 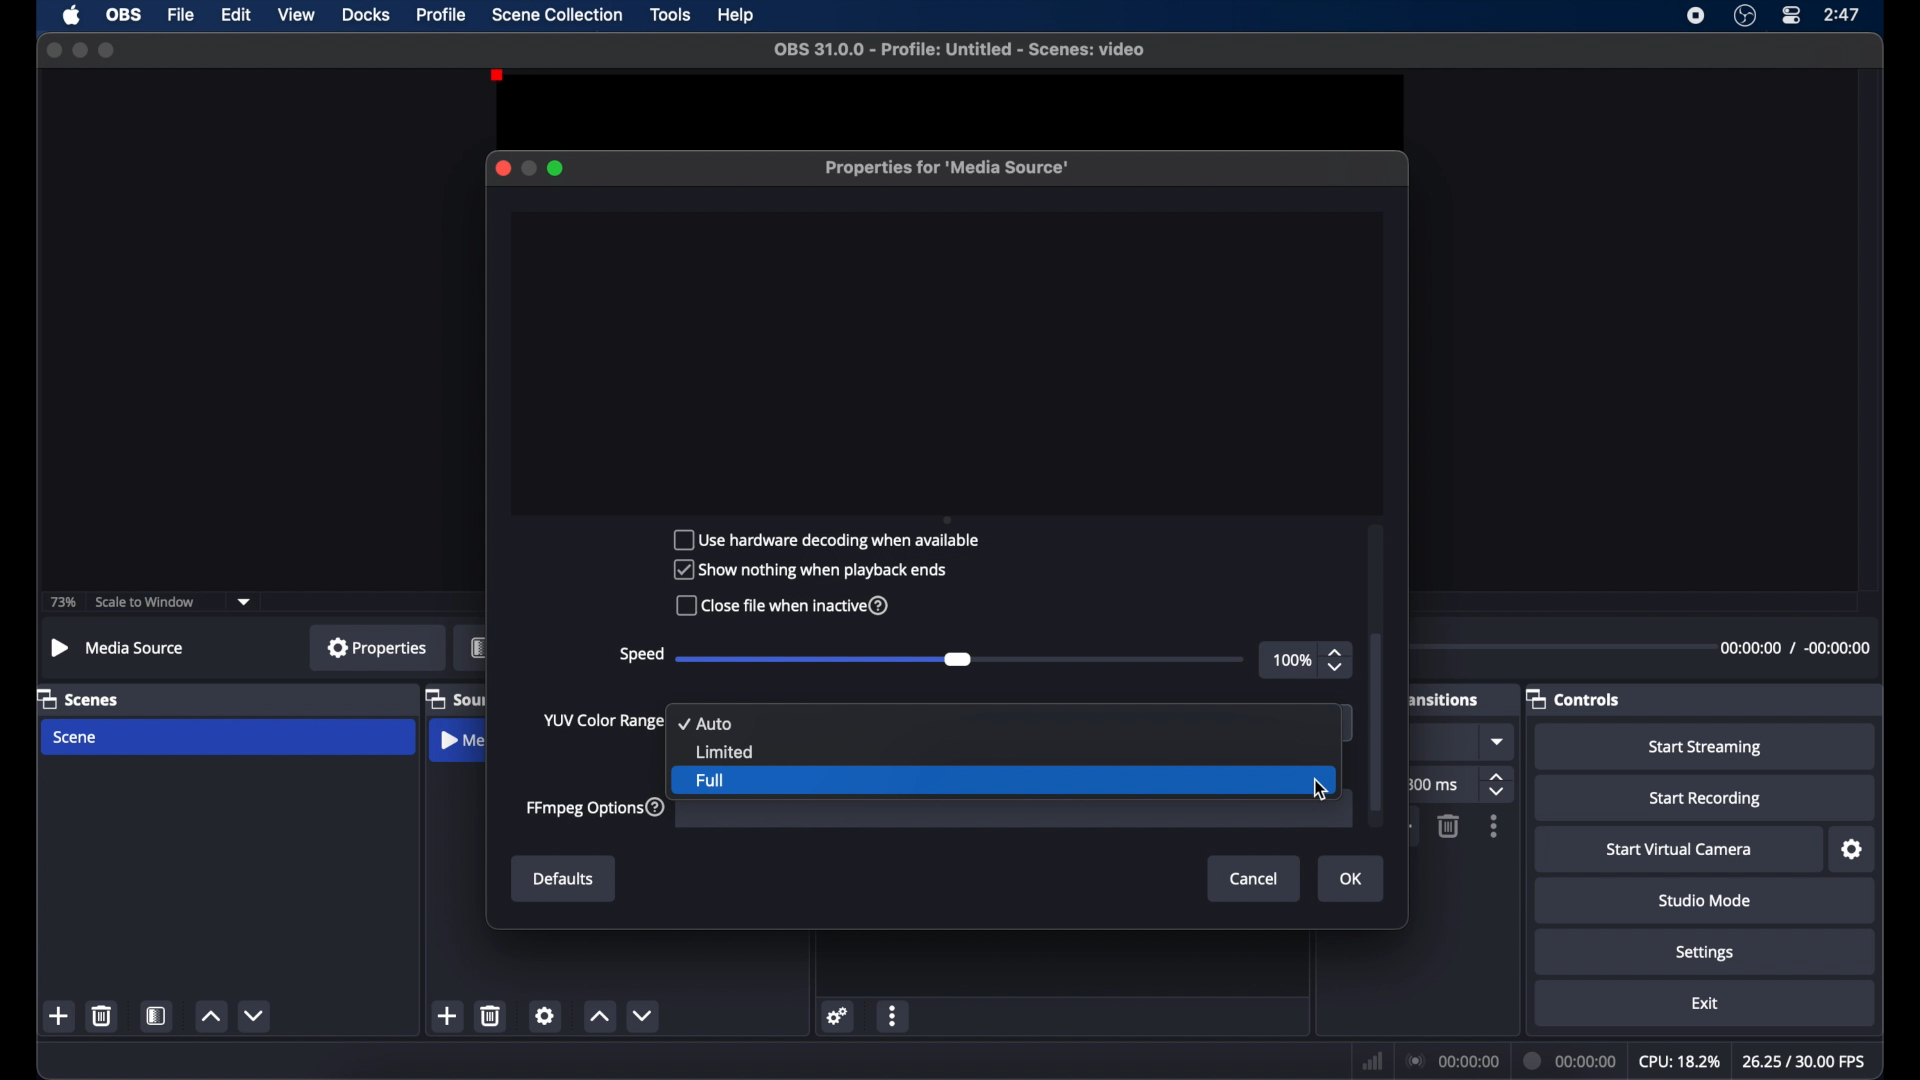 I want to click on maximize, so click(x=558, y=168).